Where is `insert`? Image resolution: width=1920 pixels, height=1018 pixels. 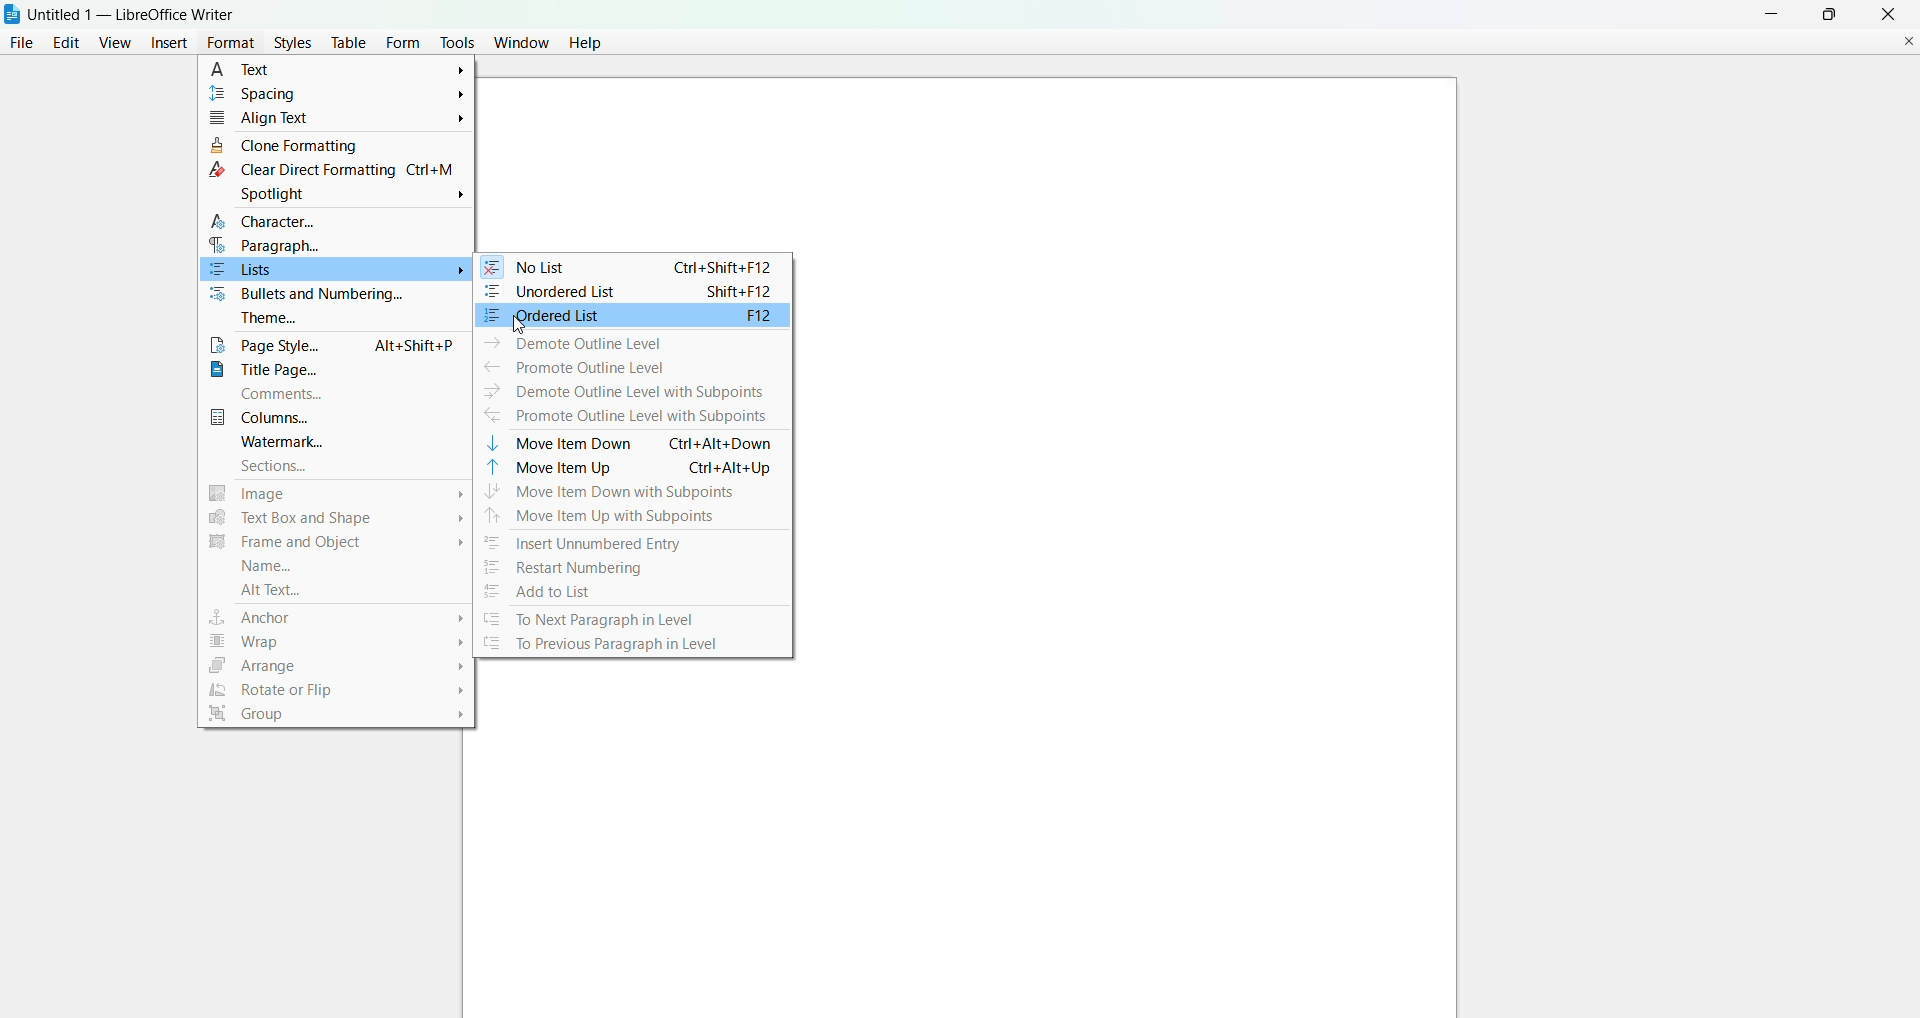 insert is located at coordinates (167, 42).